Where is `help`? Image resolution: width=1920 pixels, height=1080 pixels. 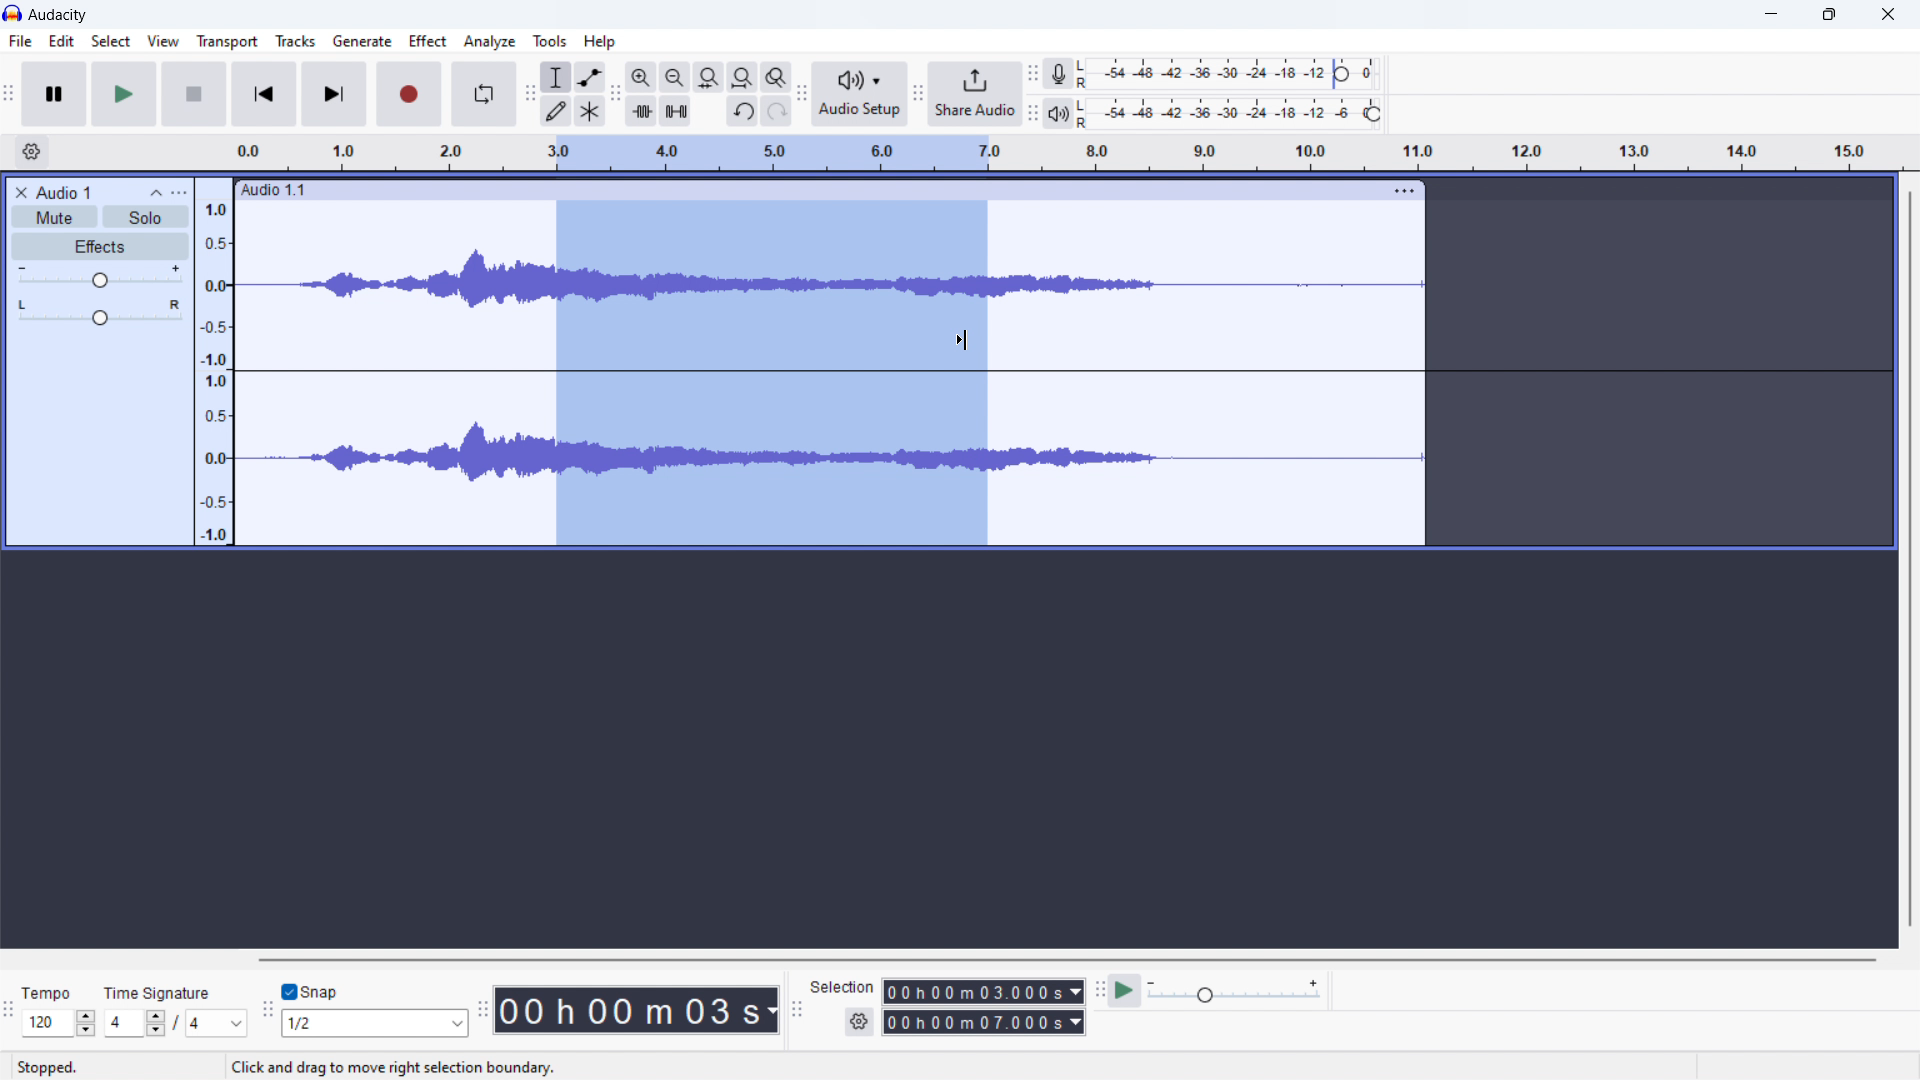 help is located at coordinates (598, 42).